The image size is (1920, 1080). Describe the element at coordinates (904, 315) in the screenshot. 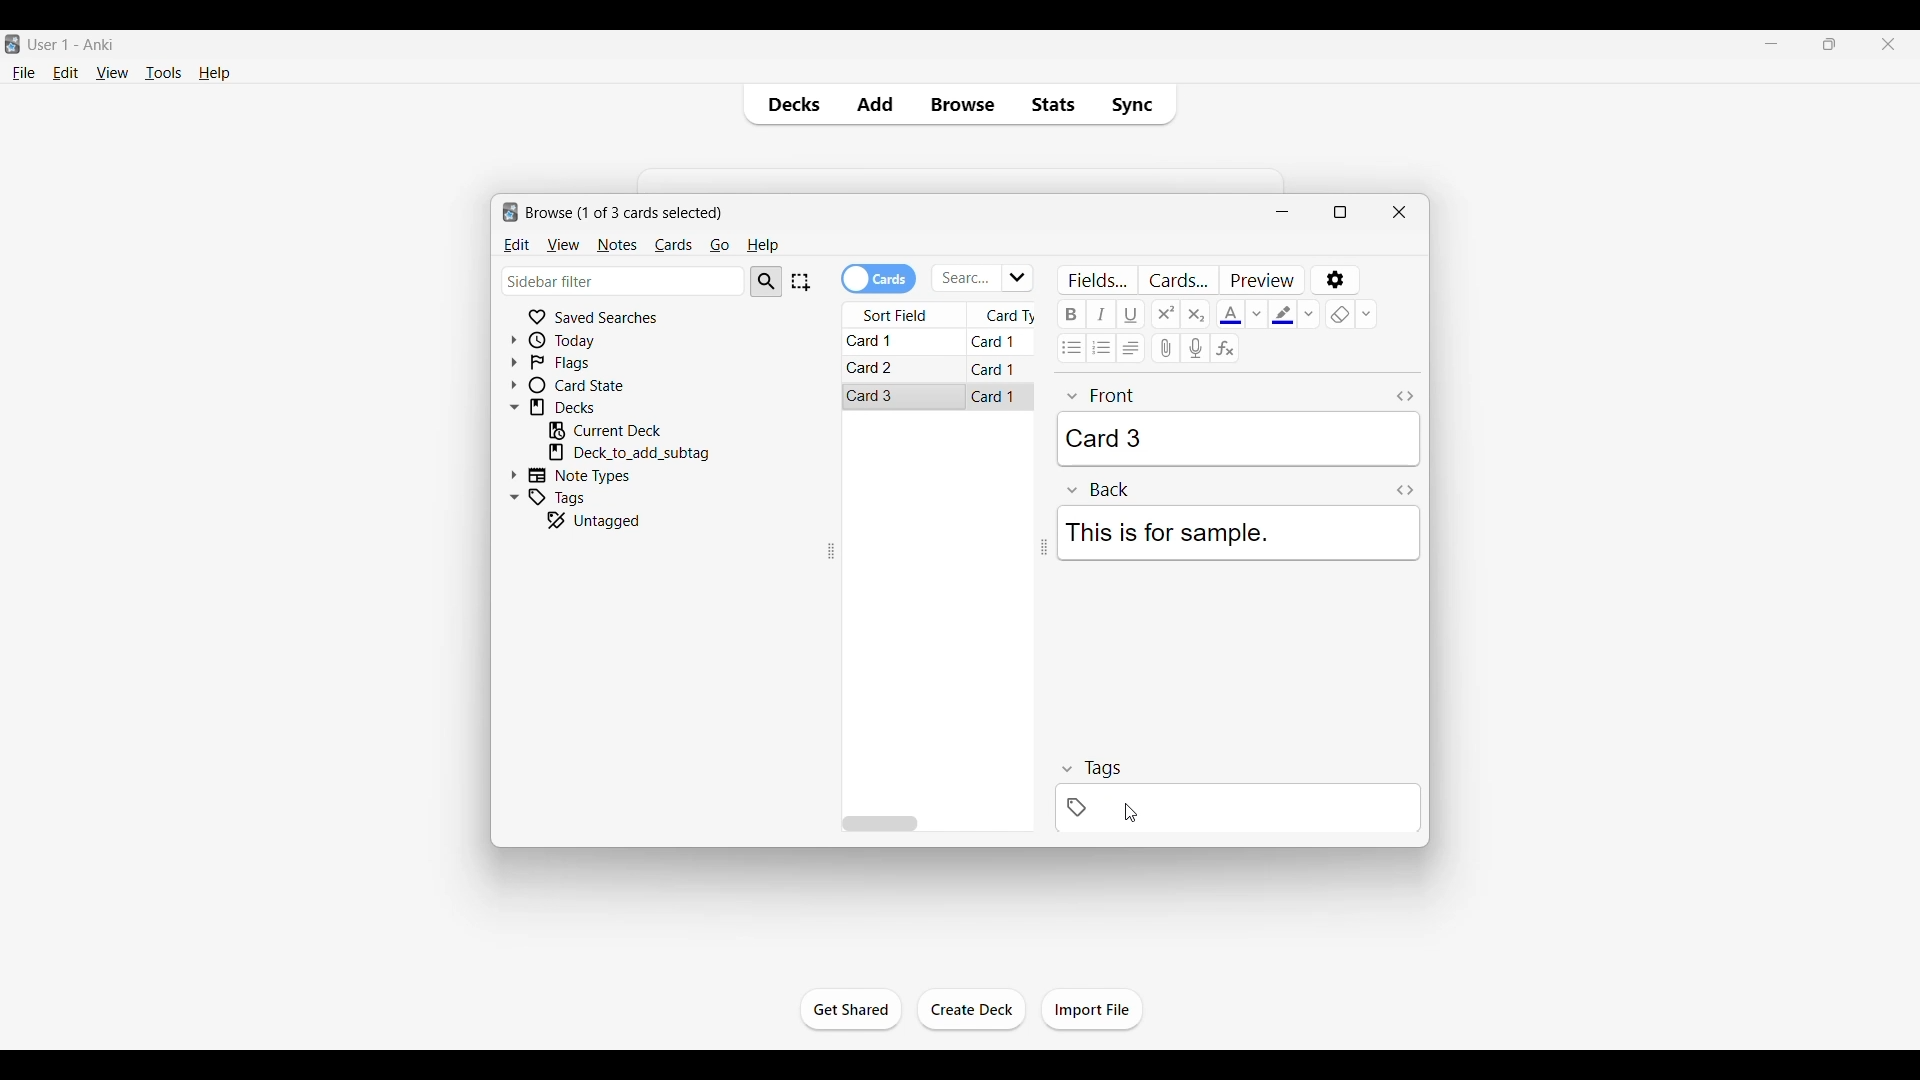

I see `Sort field column` at that location.